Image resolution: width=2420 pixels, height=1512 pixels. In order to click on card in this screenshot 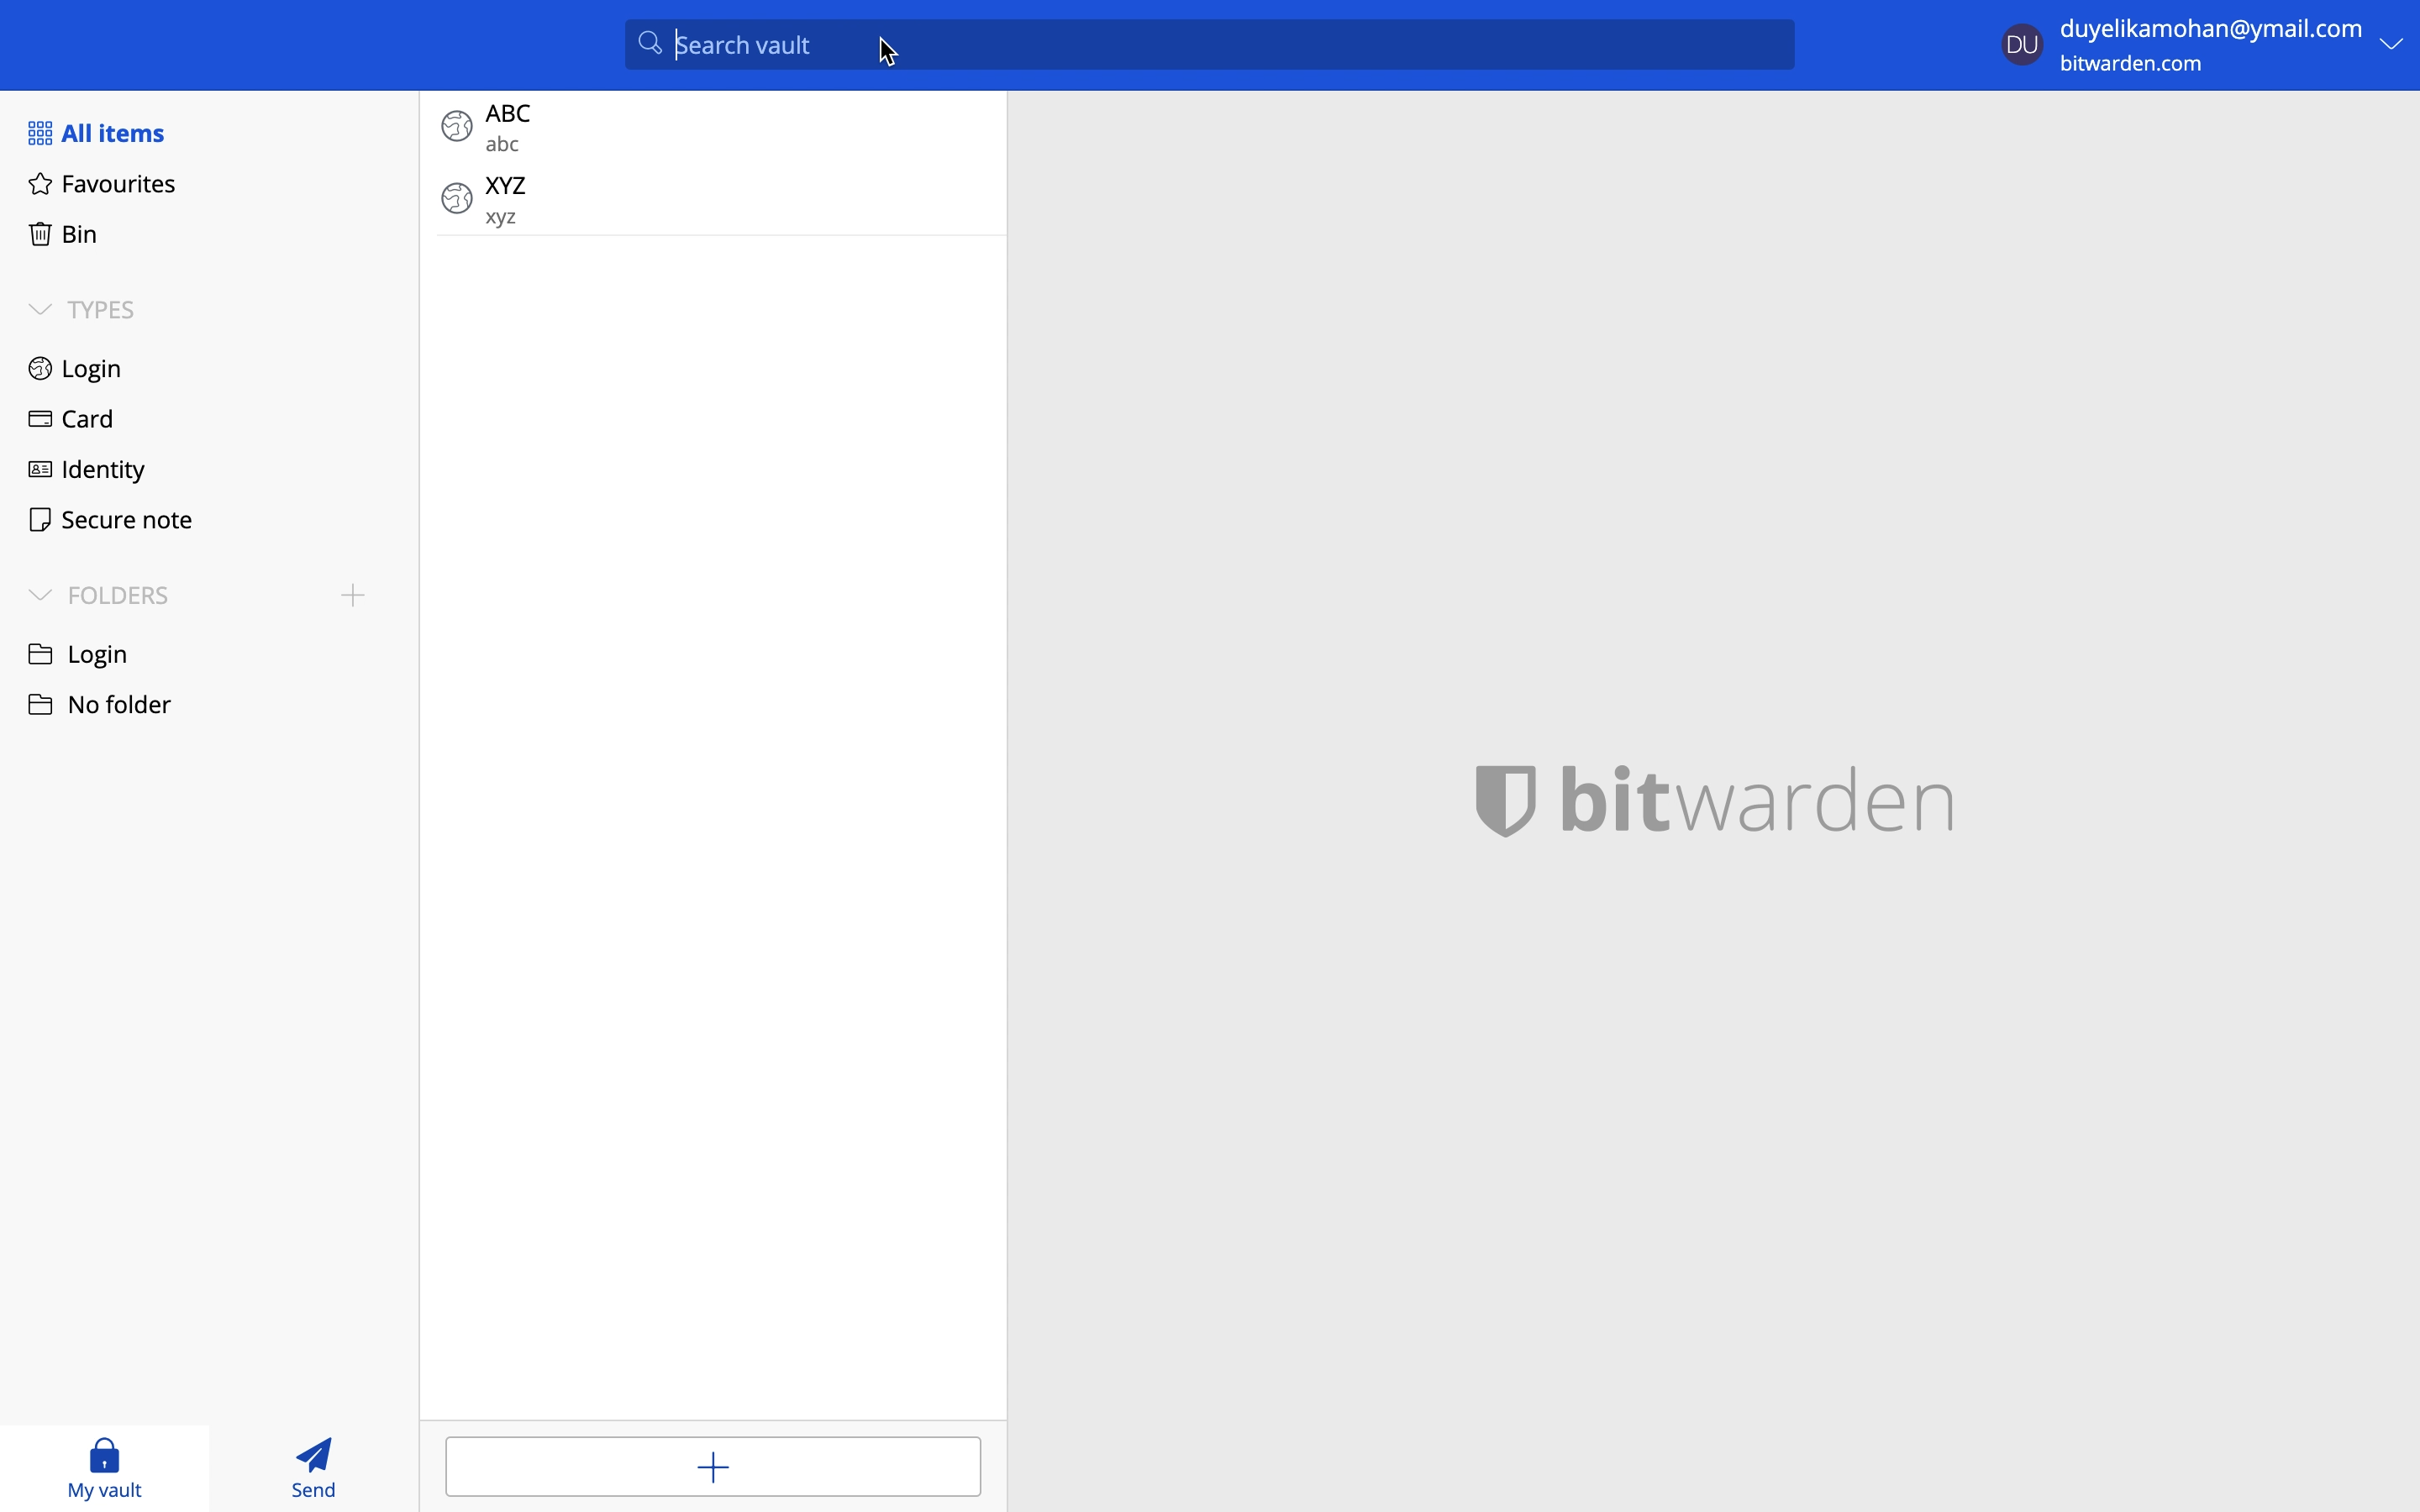, I will do `click(74, 420)`.